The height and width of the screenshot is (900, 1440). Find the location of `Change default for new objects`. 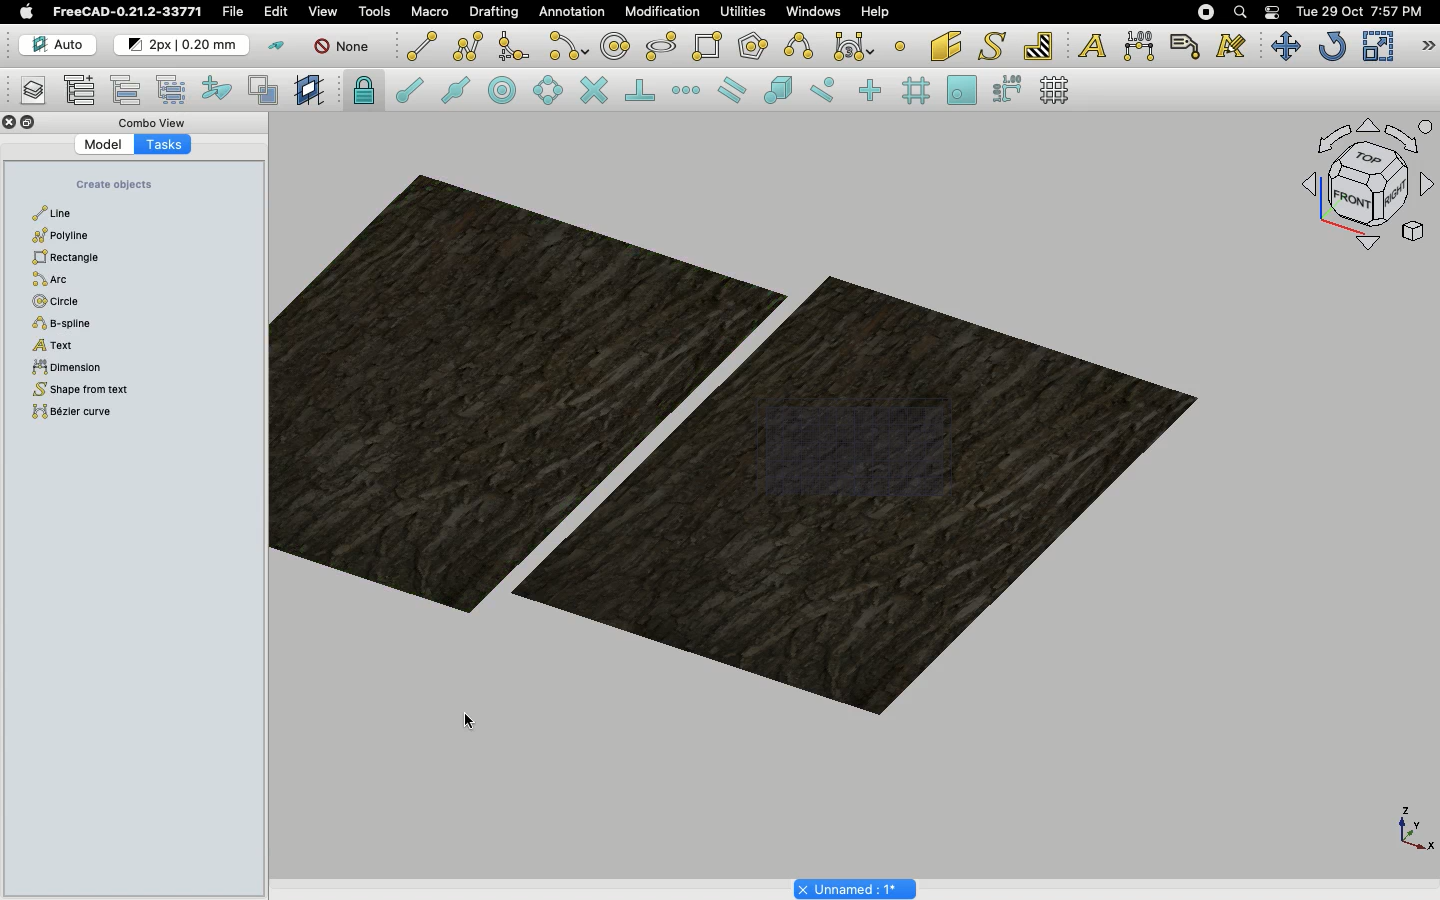

Change default for new objects is located at coordinates (183, 46).